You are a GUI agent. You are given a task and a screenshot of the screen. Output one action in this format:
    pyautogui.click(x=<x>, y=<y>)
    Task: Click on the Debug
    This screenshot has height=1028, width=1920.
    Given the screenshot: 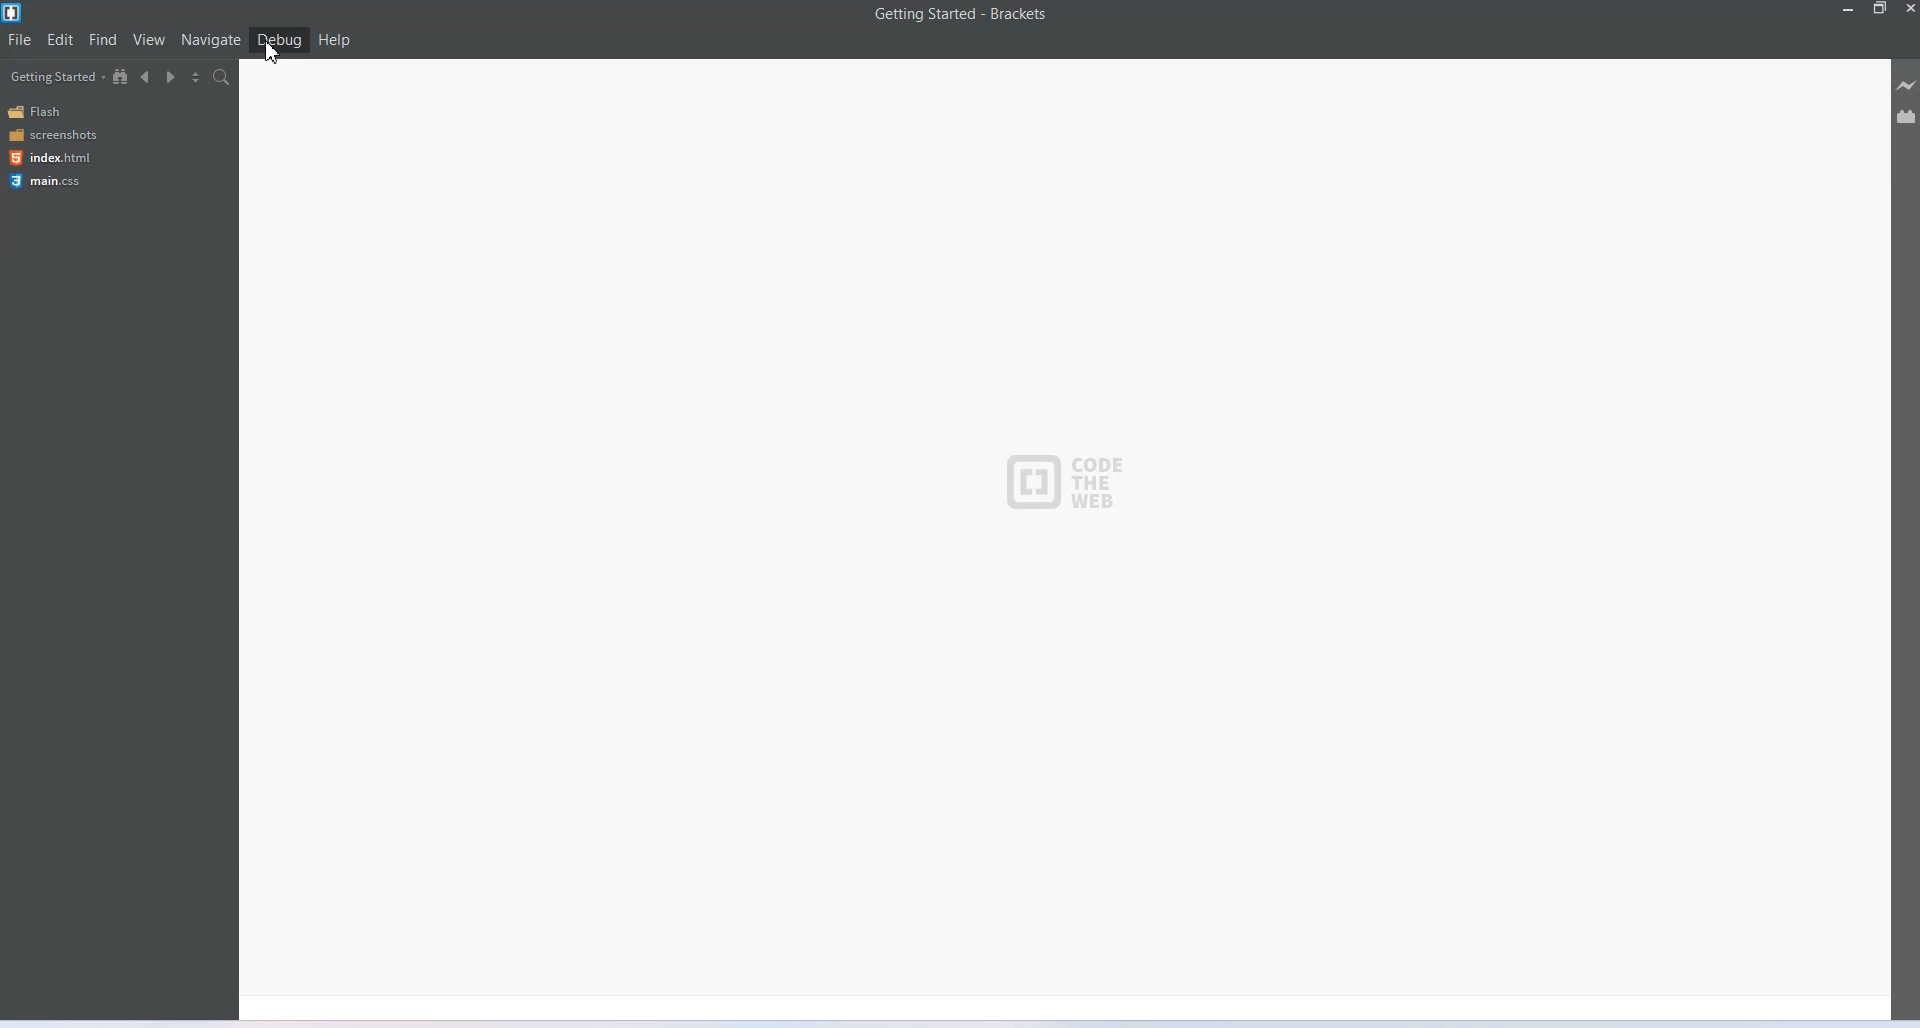 What is the action you would take?
    pyautogui.click(x=280, y=39)
    